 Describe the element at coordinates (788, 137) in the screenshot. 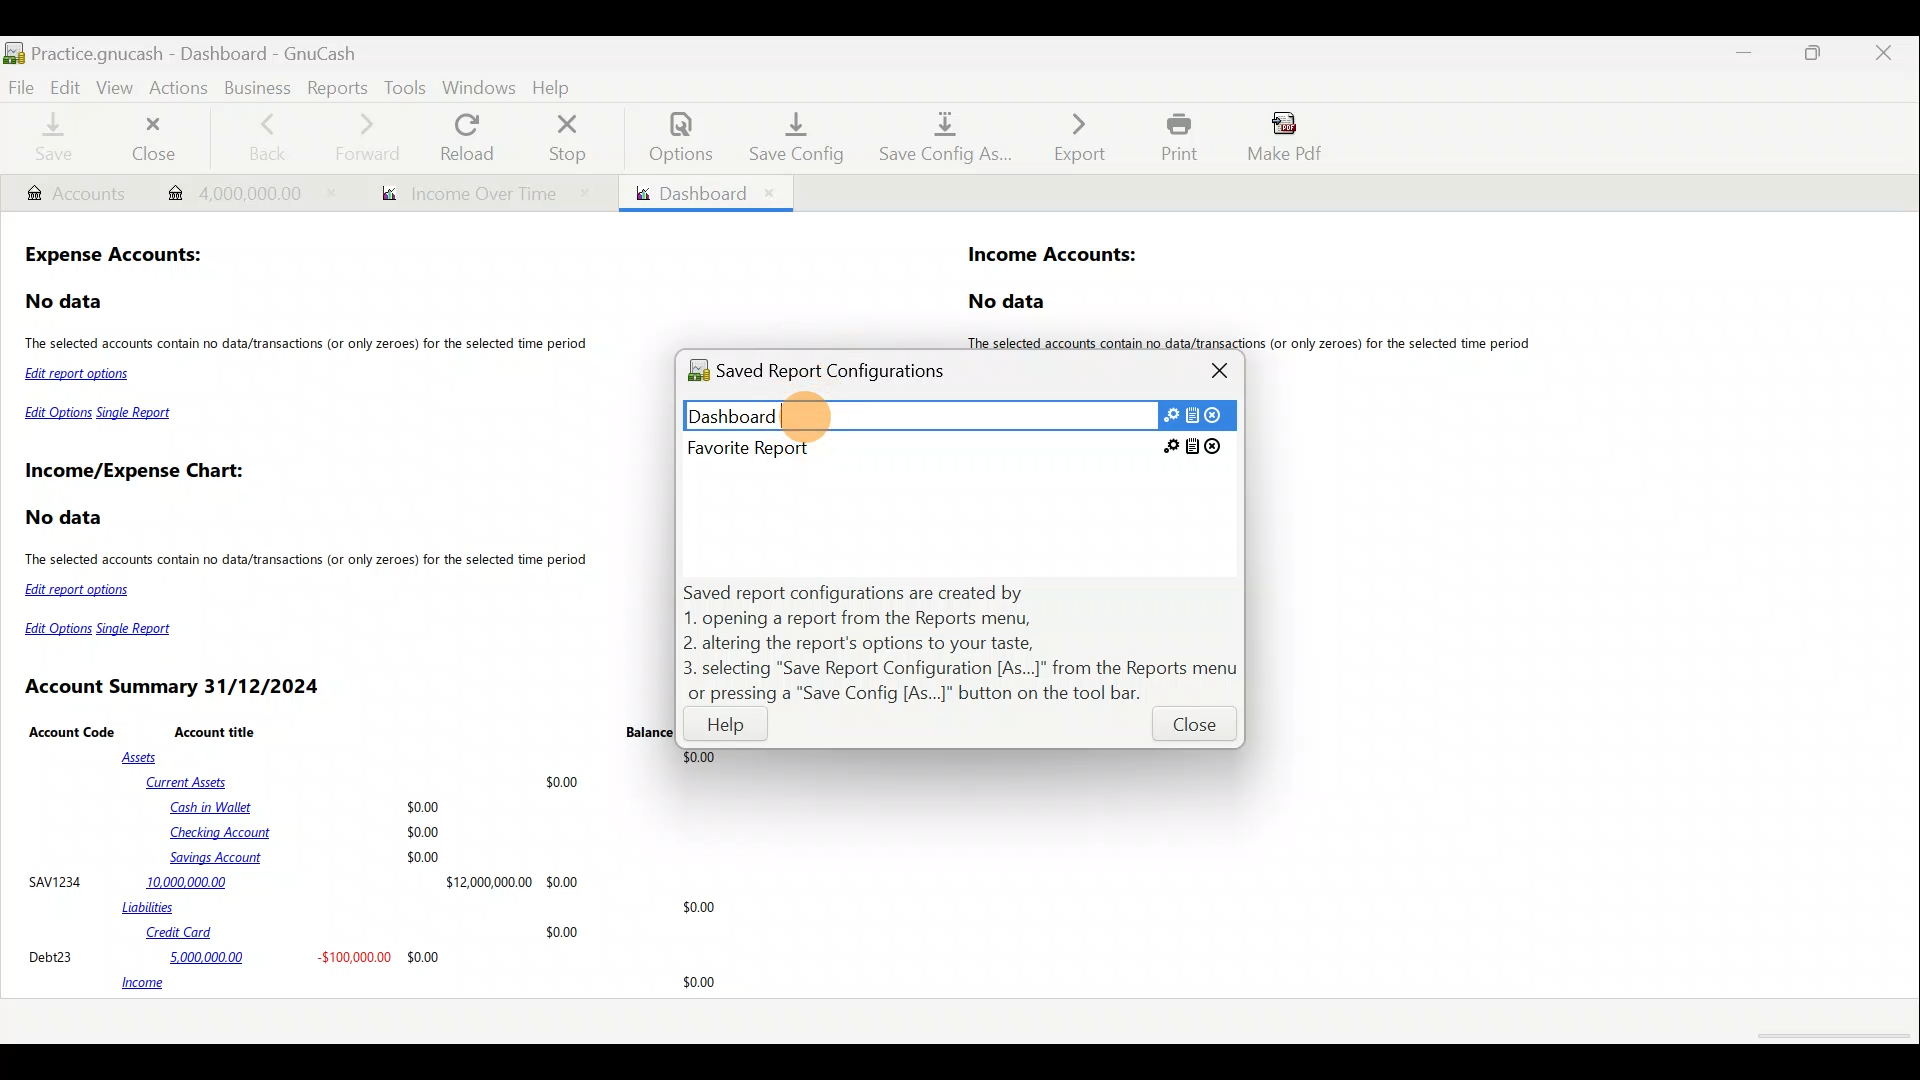

I see `Save config` at that location.